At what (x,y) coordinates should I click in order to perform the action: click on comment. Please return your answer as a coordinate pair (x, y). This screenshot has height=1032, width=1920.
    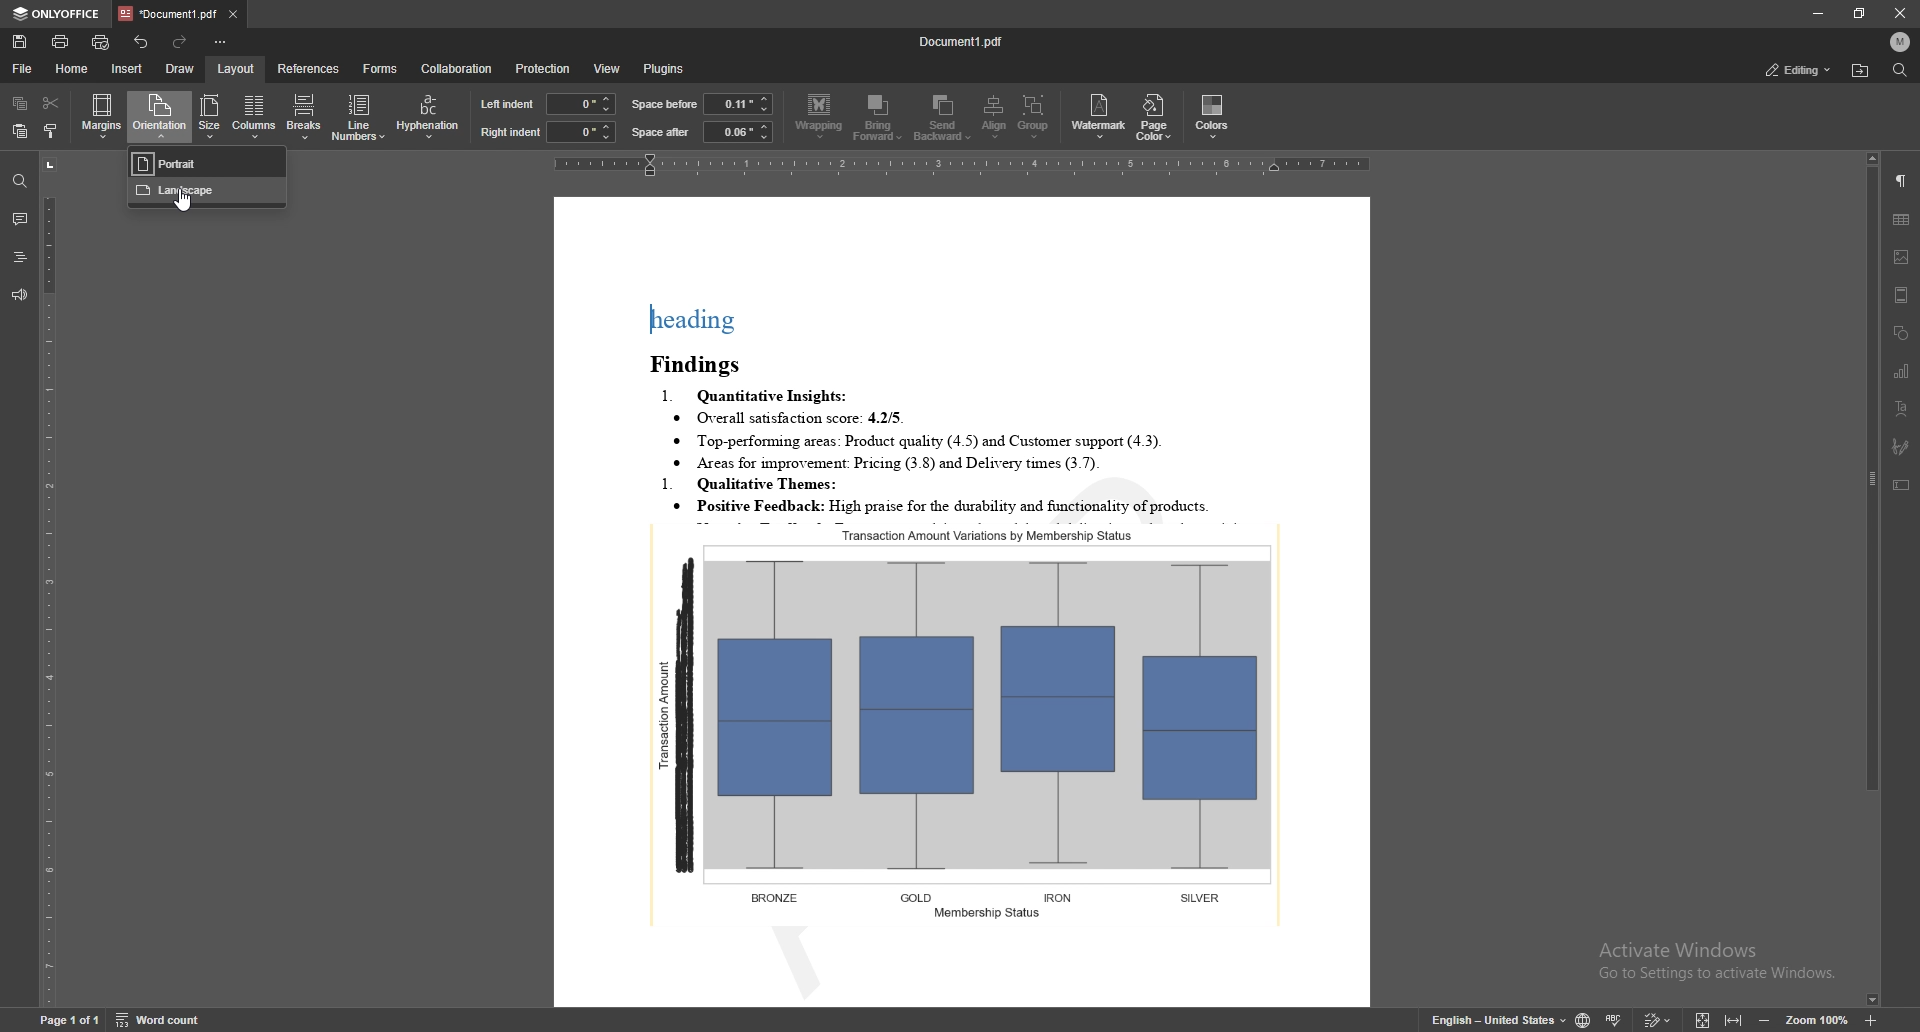
    Looking at the image, I should click on (20, 216).